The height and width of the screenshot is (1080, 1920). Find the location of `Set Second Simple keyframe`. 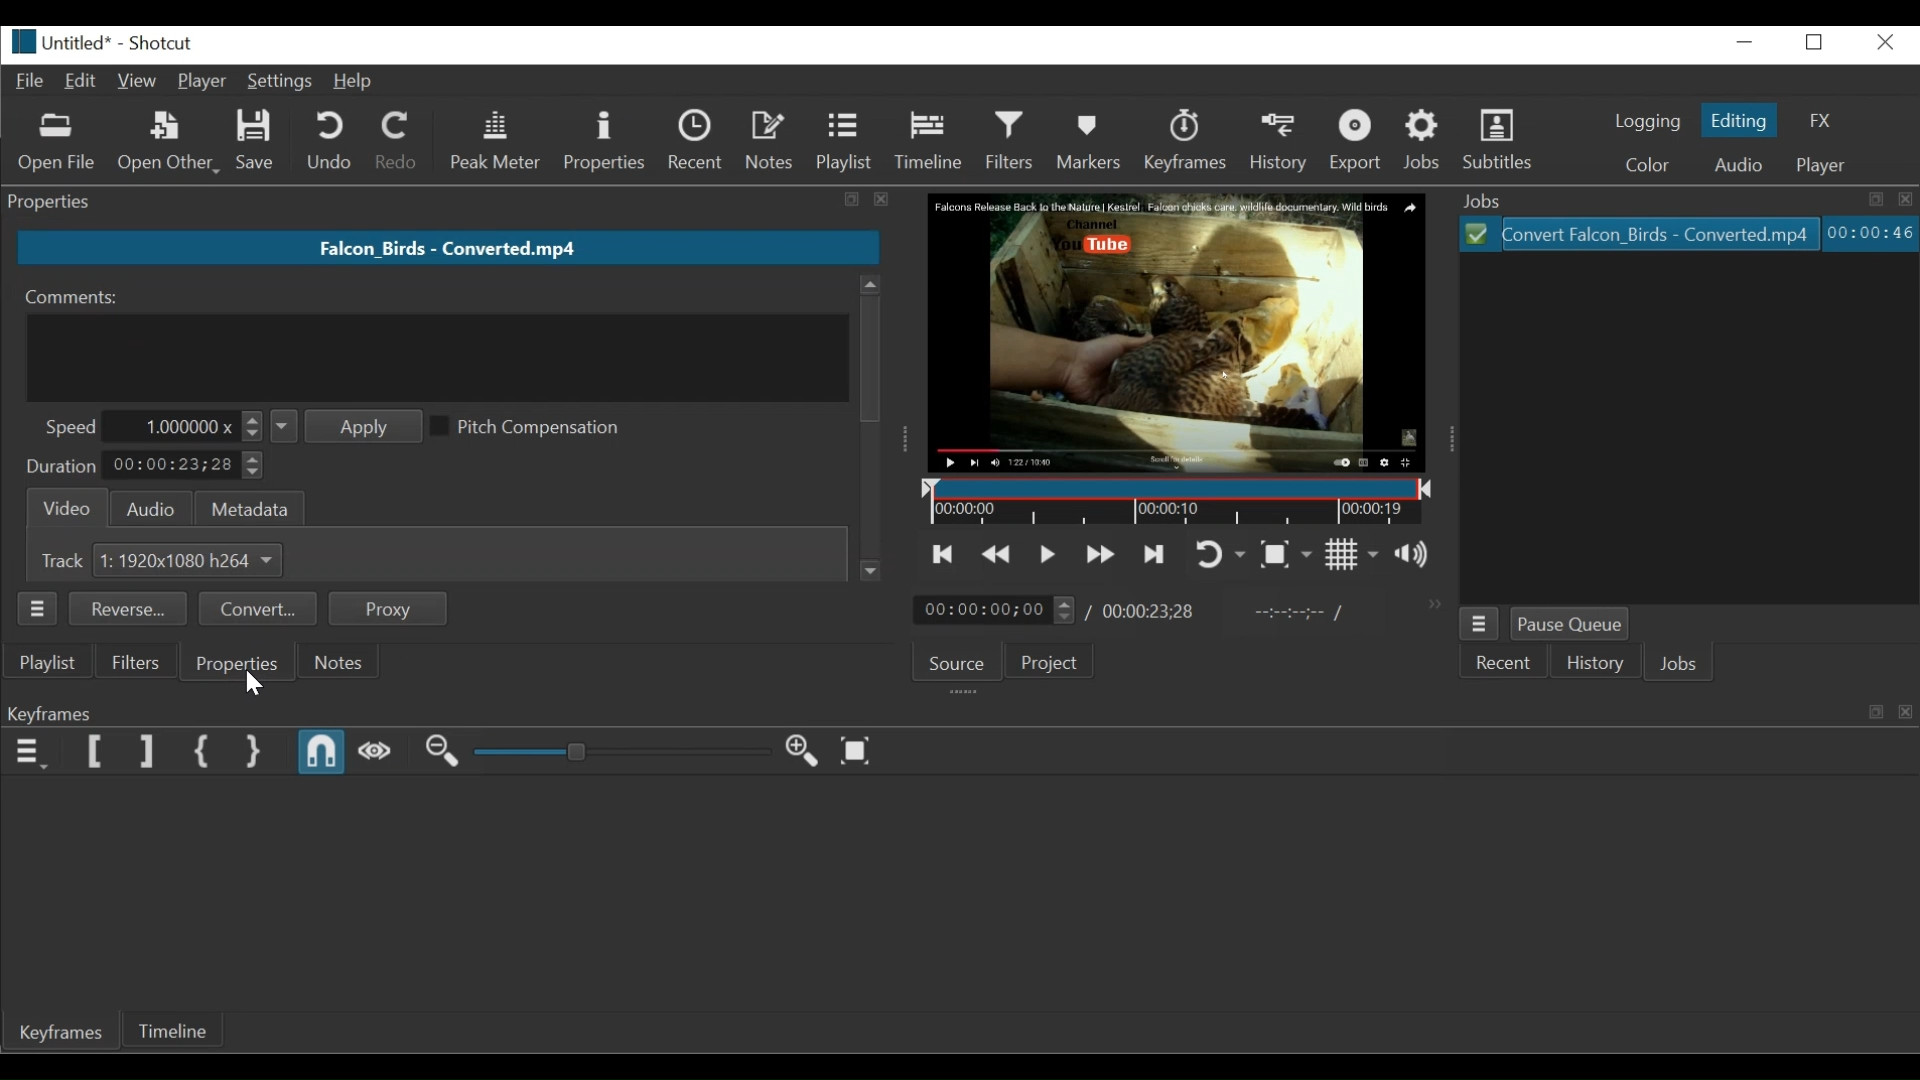

Set Second Simple keyframe is located at coordinates (254, 752).